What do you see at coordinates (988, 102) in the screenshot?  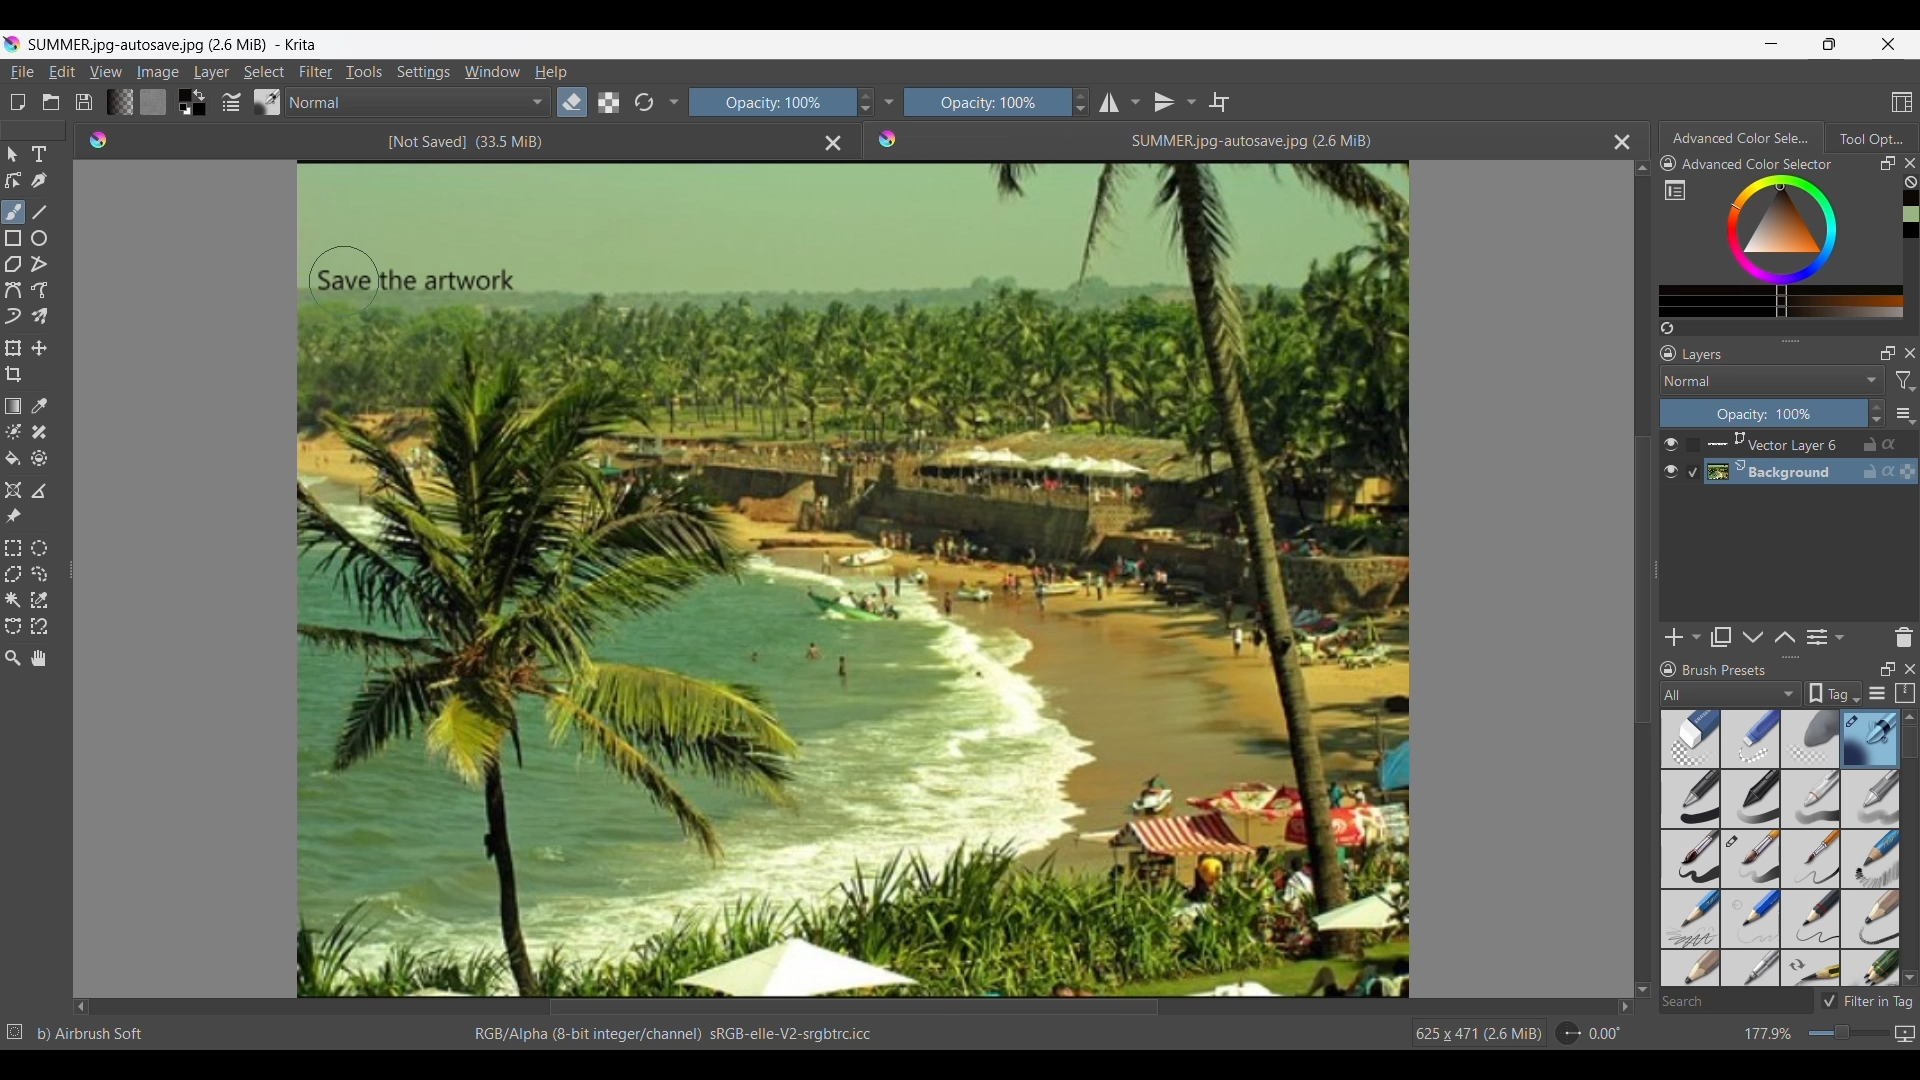 I see `Opacity 100%` at bounding box center [988, 102].